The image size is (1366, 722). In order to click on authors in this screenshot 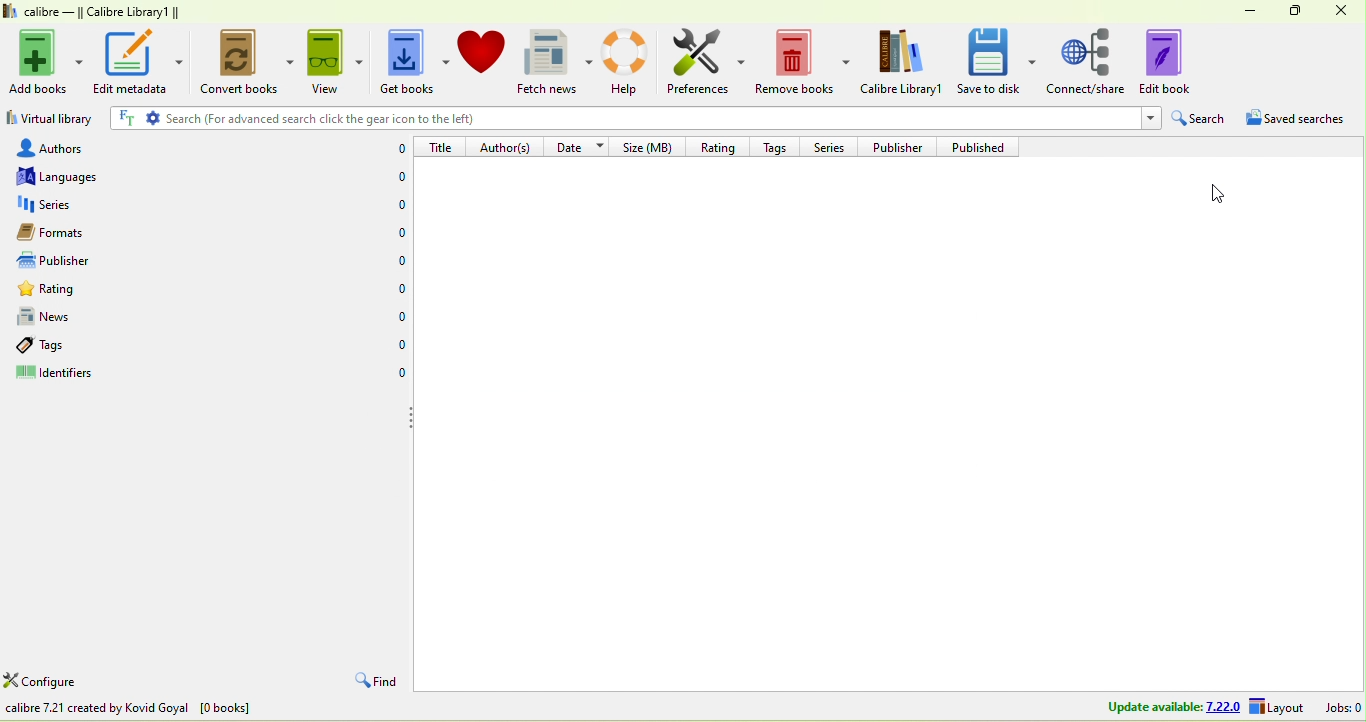, I will do `click(69, 147)`.